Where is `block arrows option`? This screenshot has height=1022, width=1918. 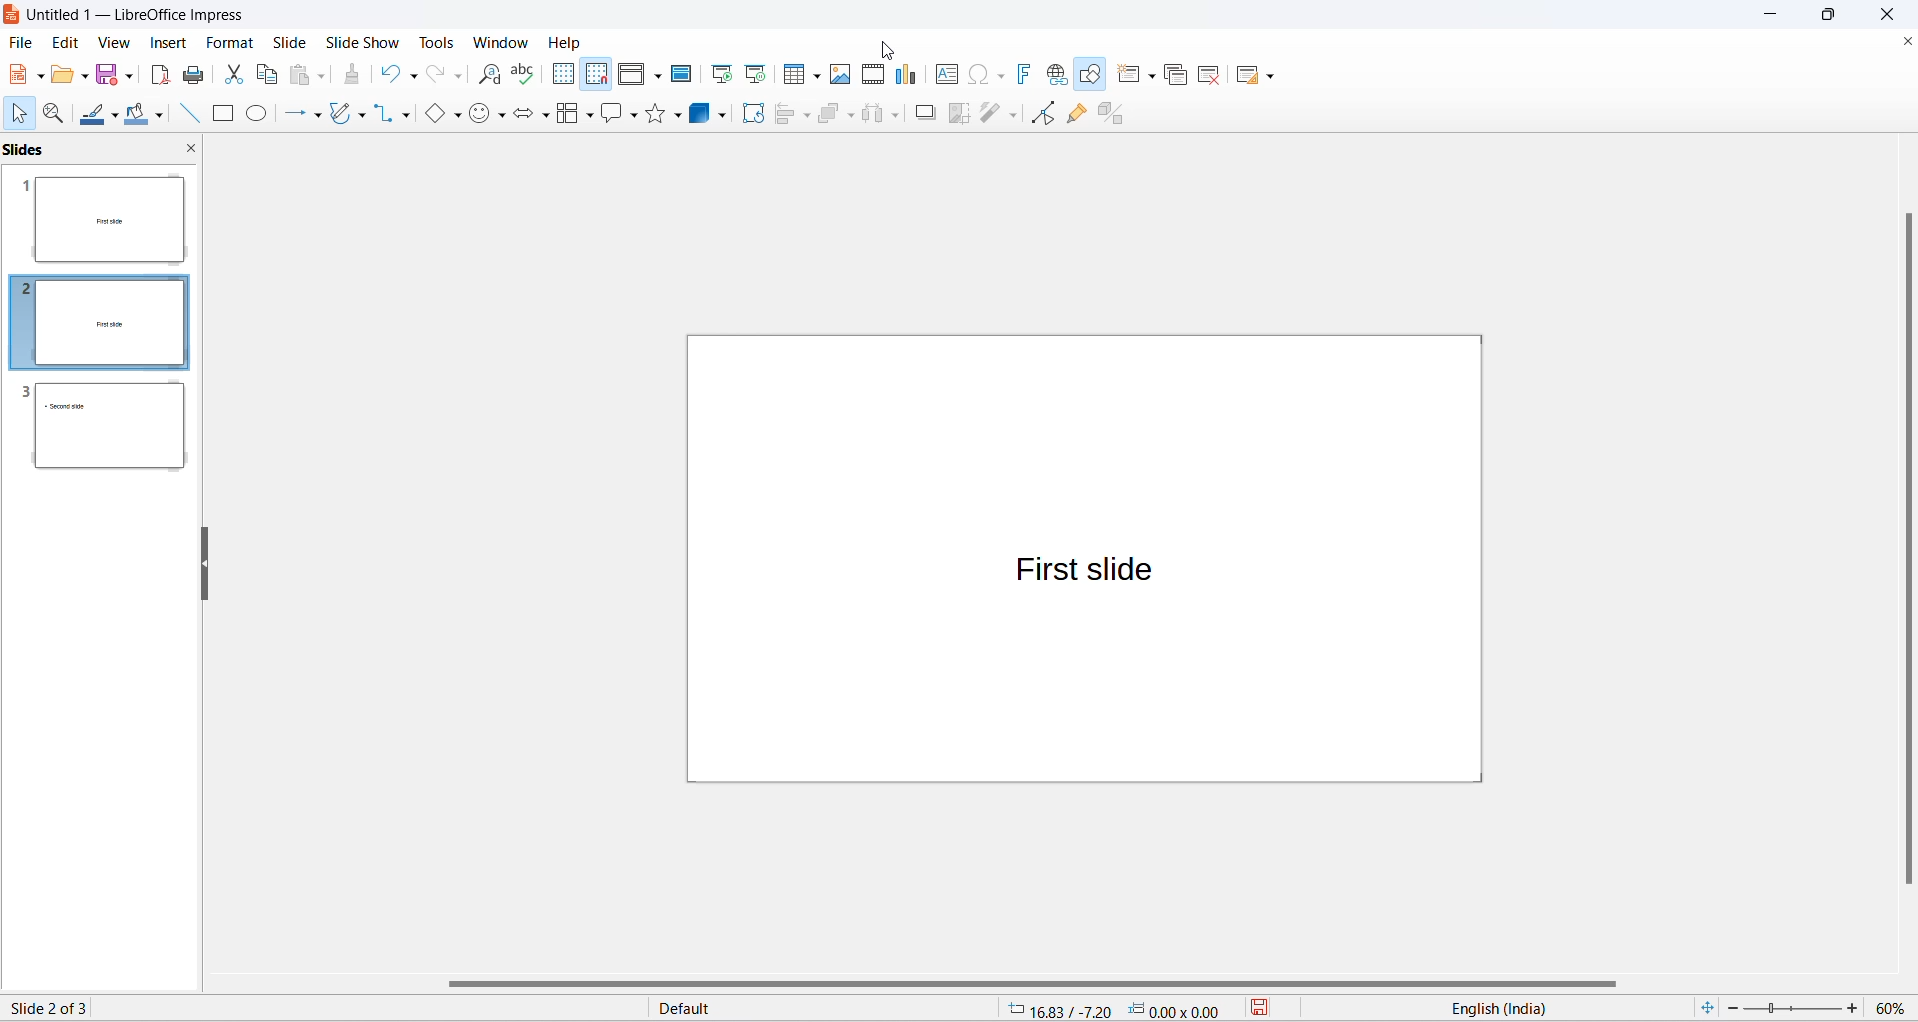 block arrows option is located at coordinates (545, 116).